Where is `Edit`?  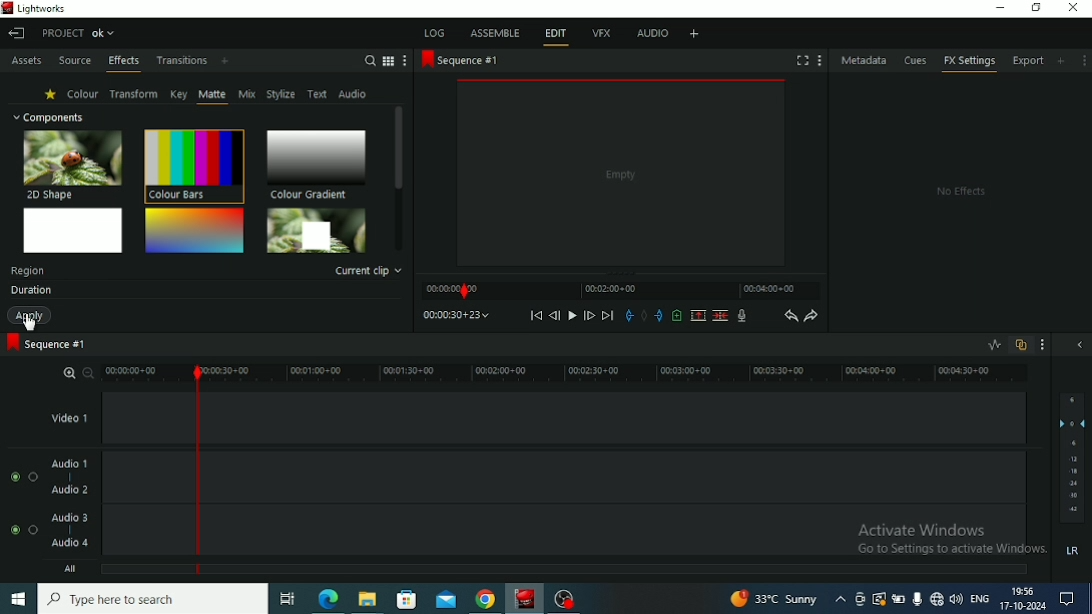 Edit is located at coordinates (555, 35).